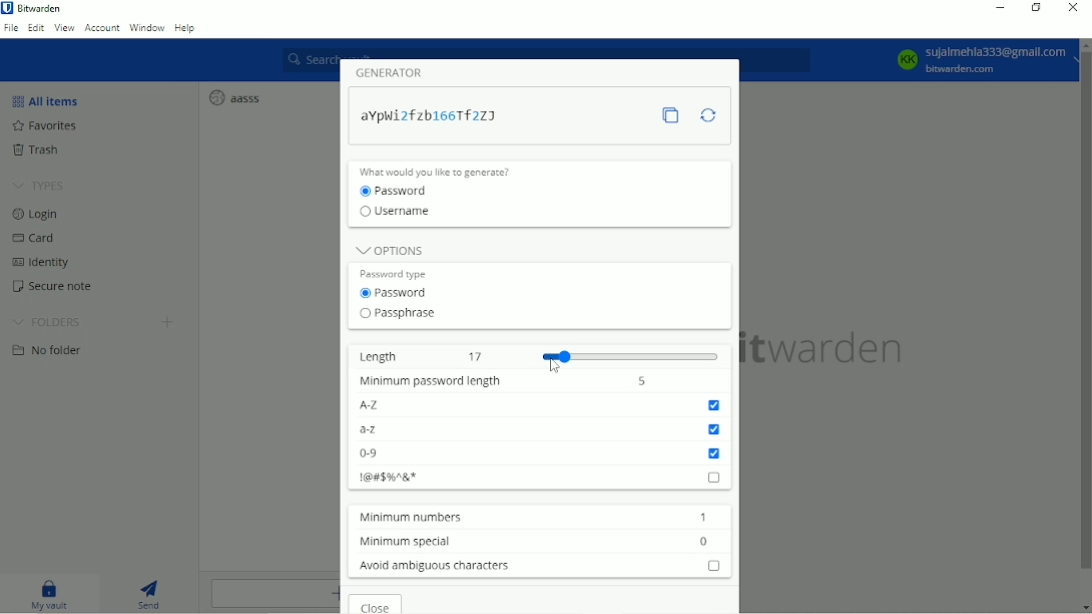 The width and height of the screenshot is (1092, 614). What do you see at coordinates (147, 28) in the screenshot?
I see `Window` at bounding box center [147, 28].